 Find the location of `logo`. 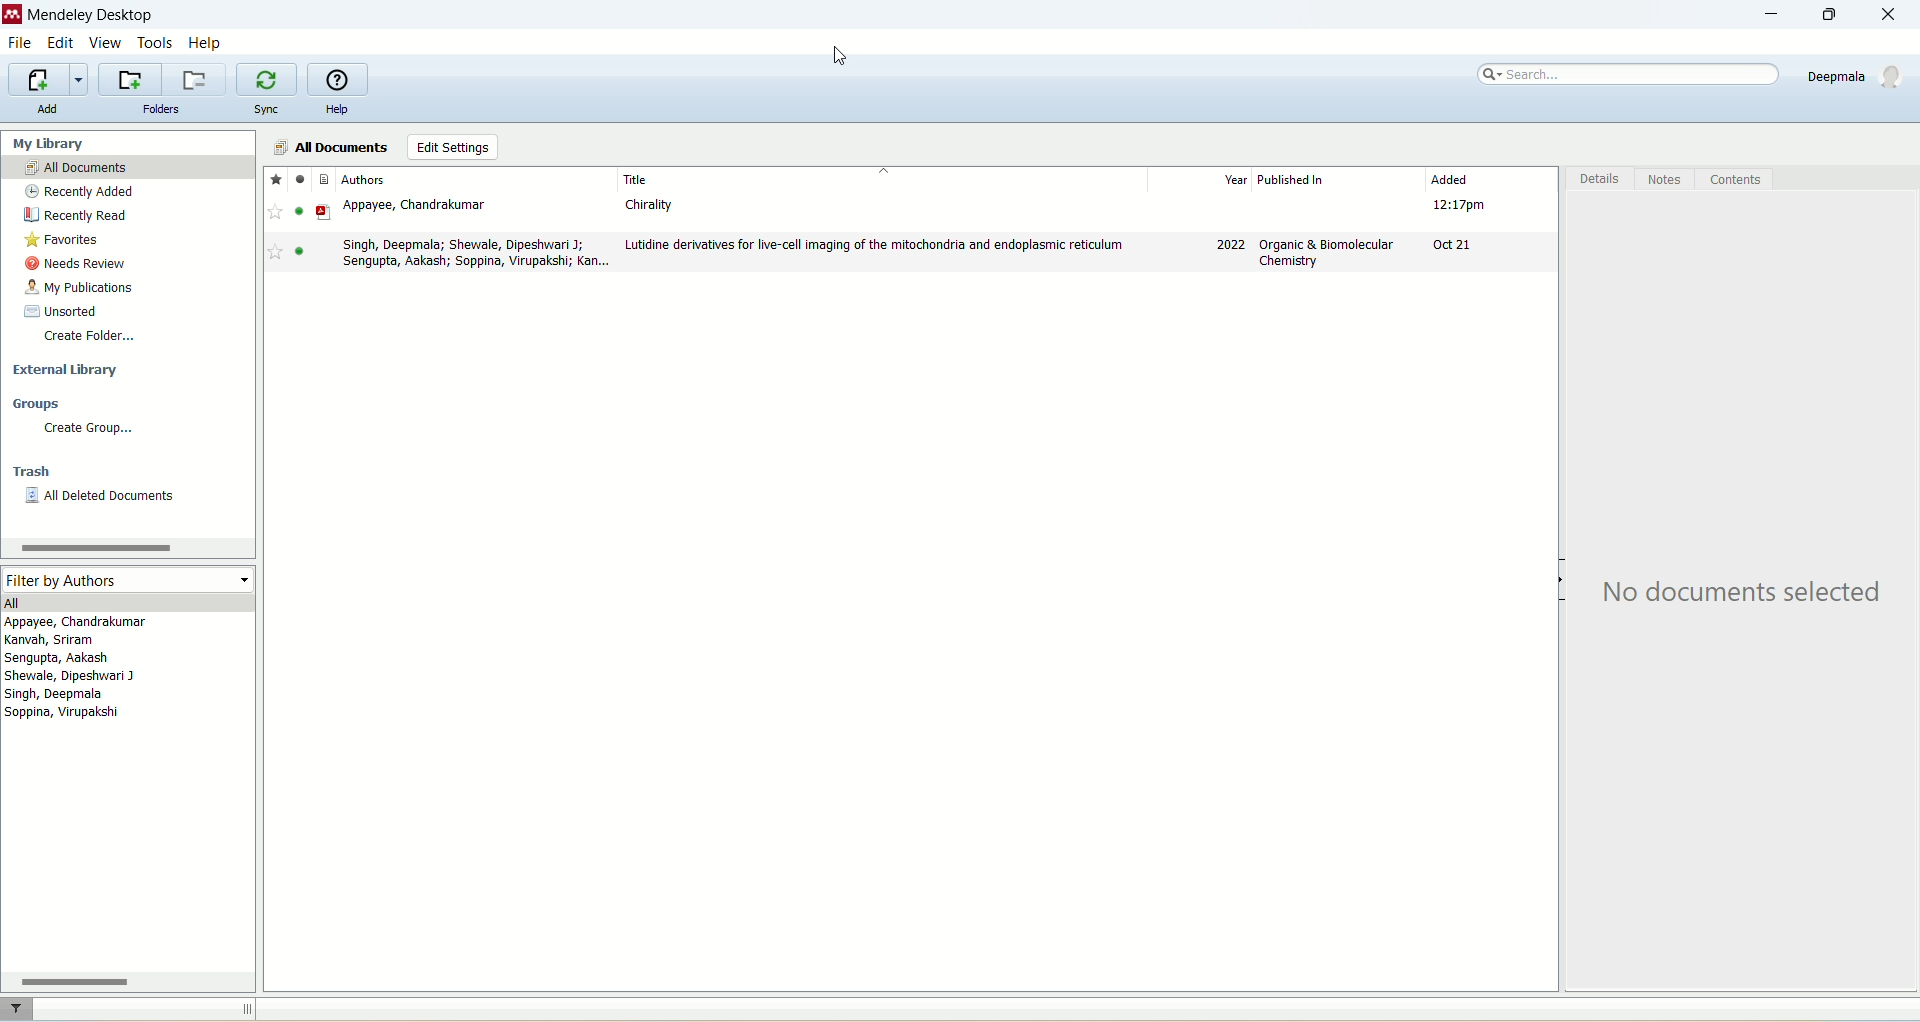

logo is located at coordinates (12, 15).